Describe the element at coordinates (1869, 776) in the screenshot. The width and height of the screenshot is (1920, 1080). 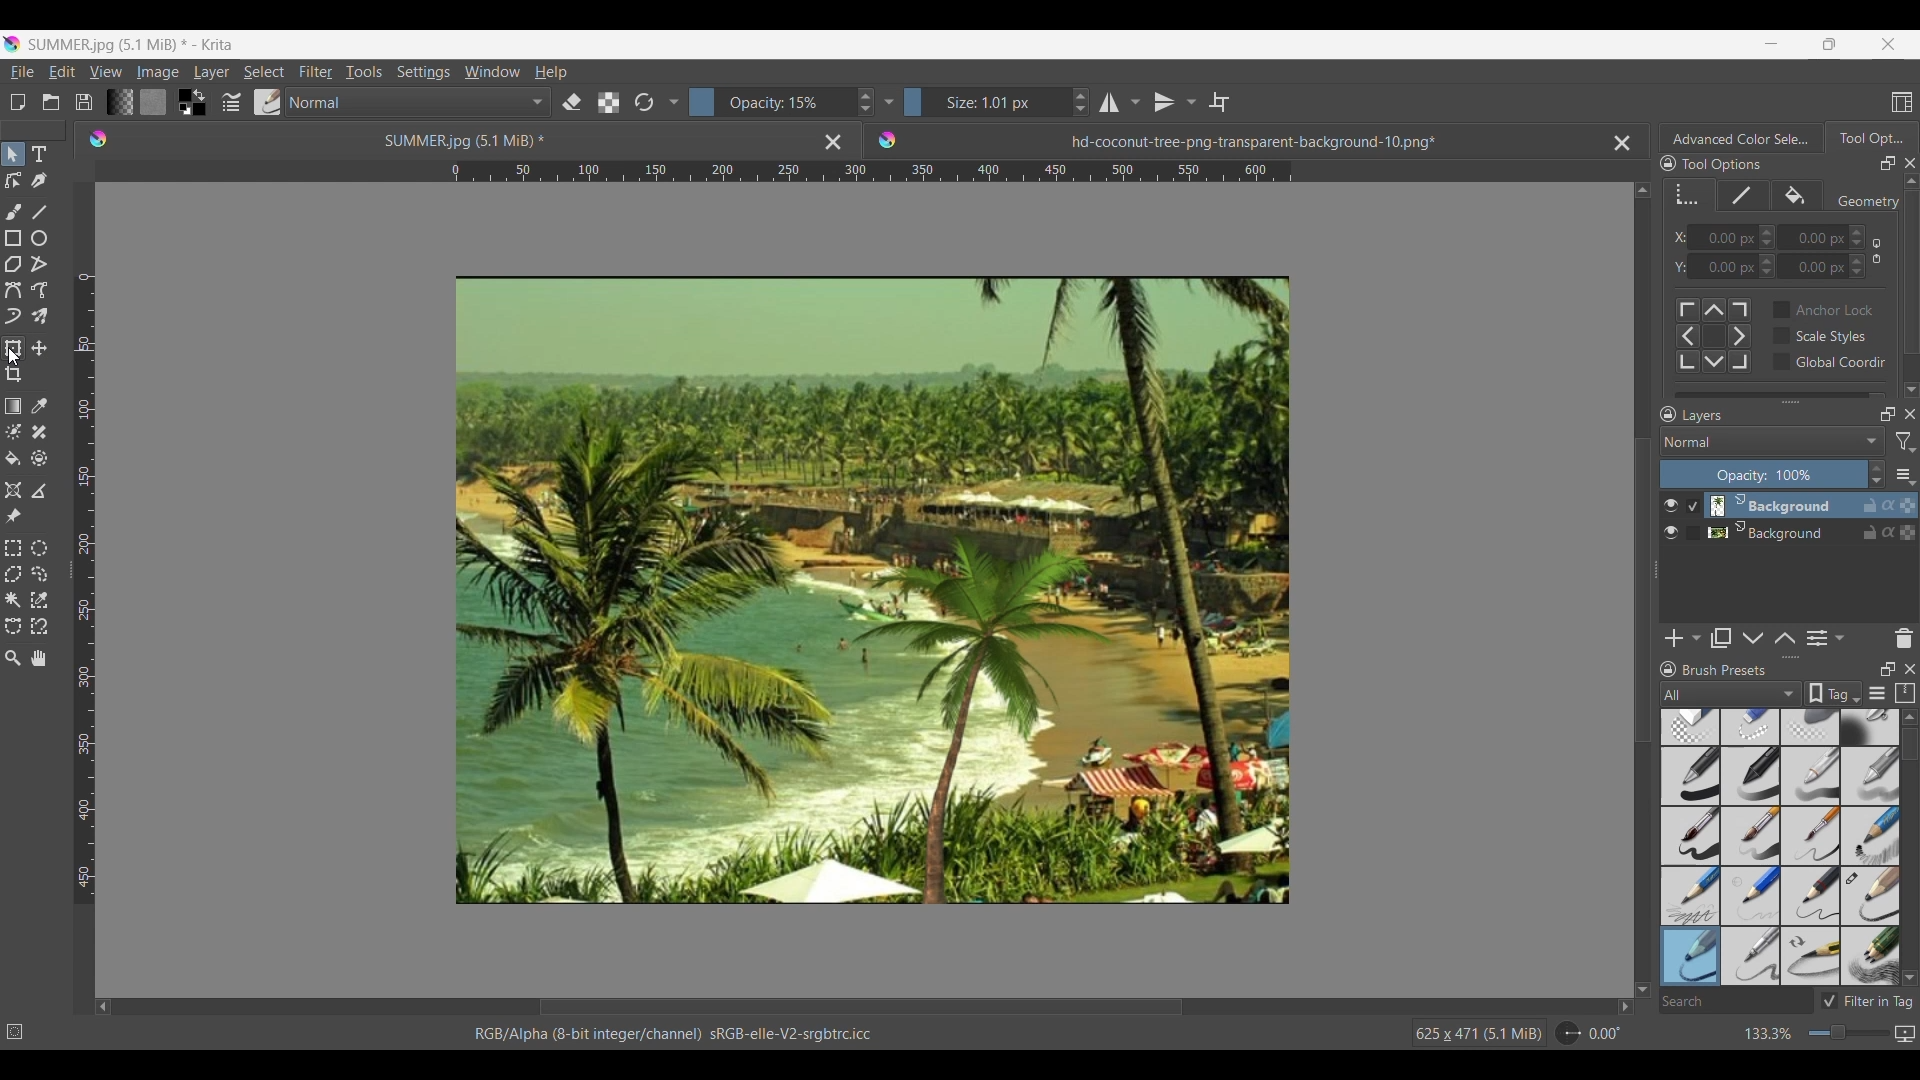
I see `basic 4-flow opacity` at that location.